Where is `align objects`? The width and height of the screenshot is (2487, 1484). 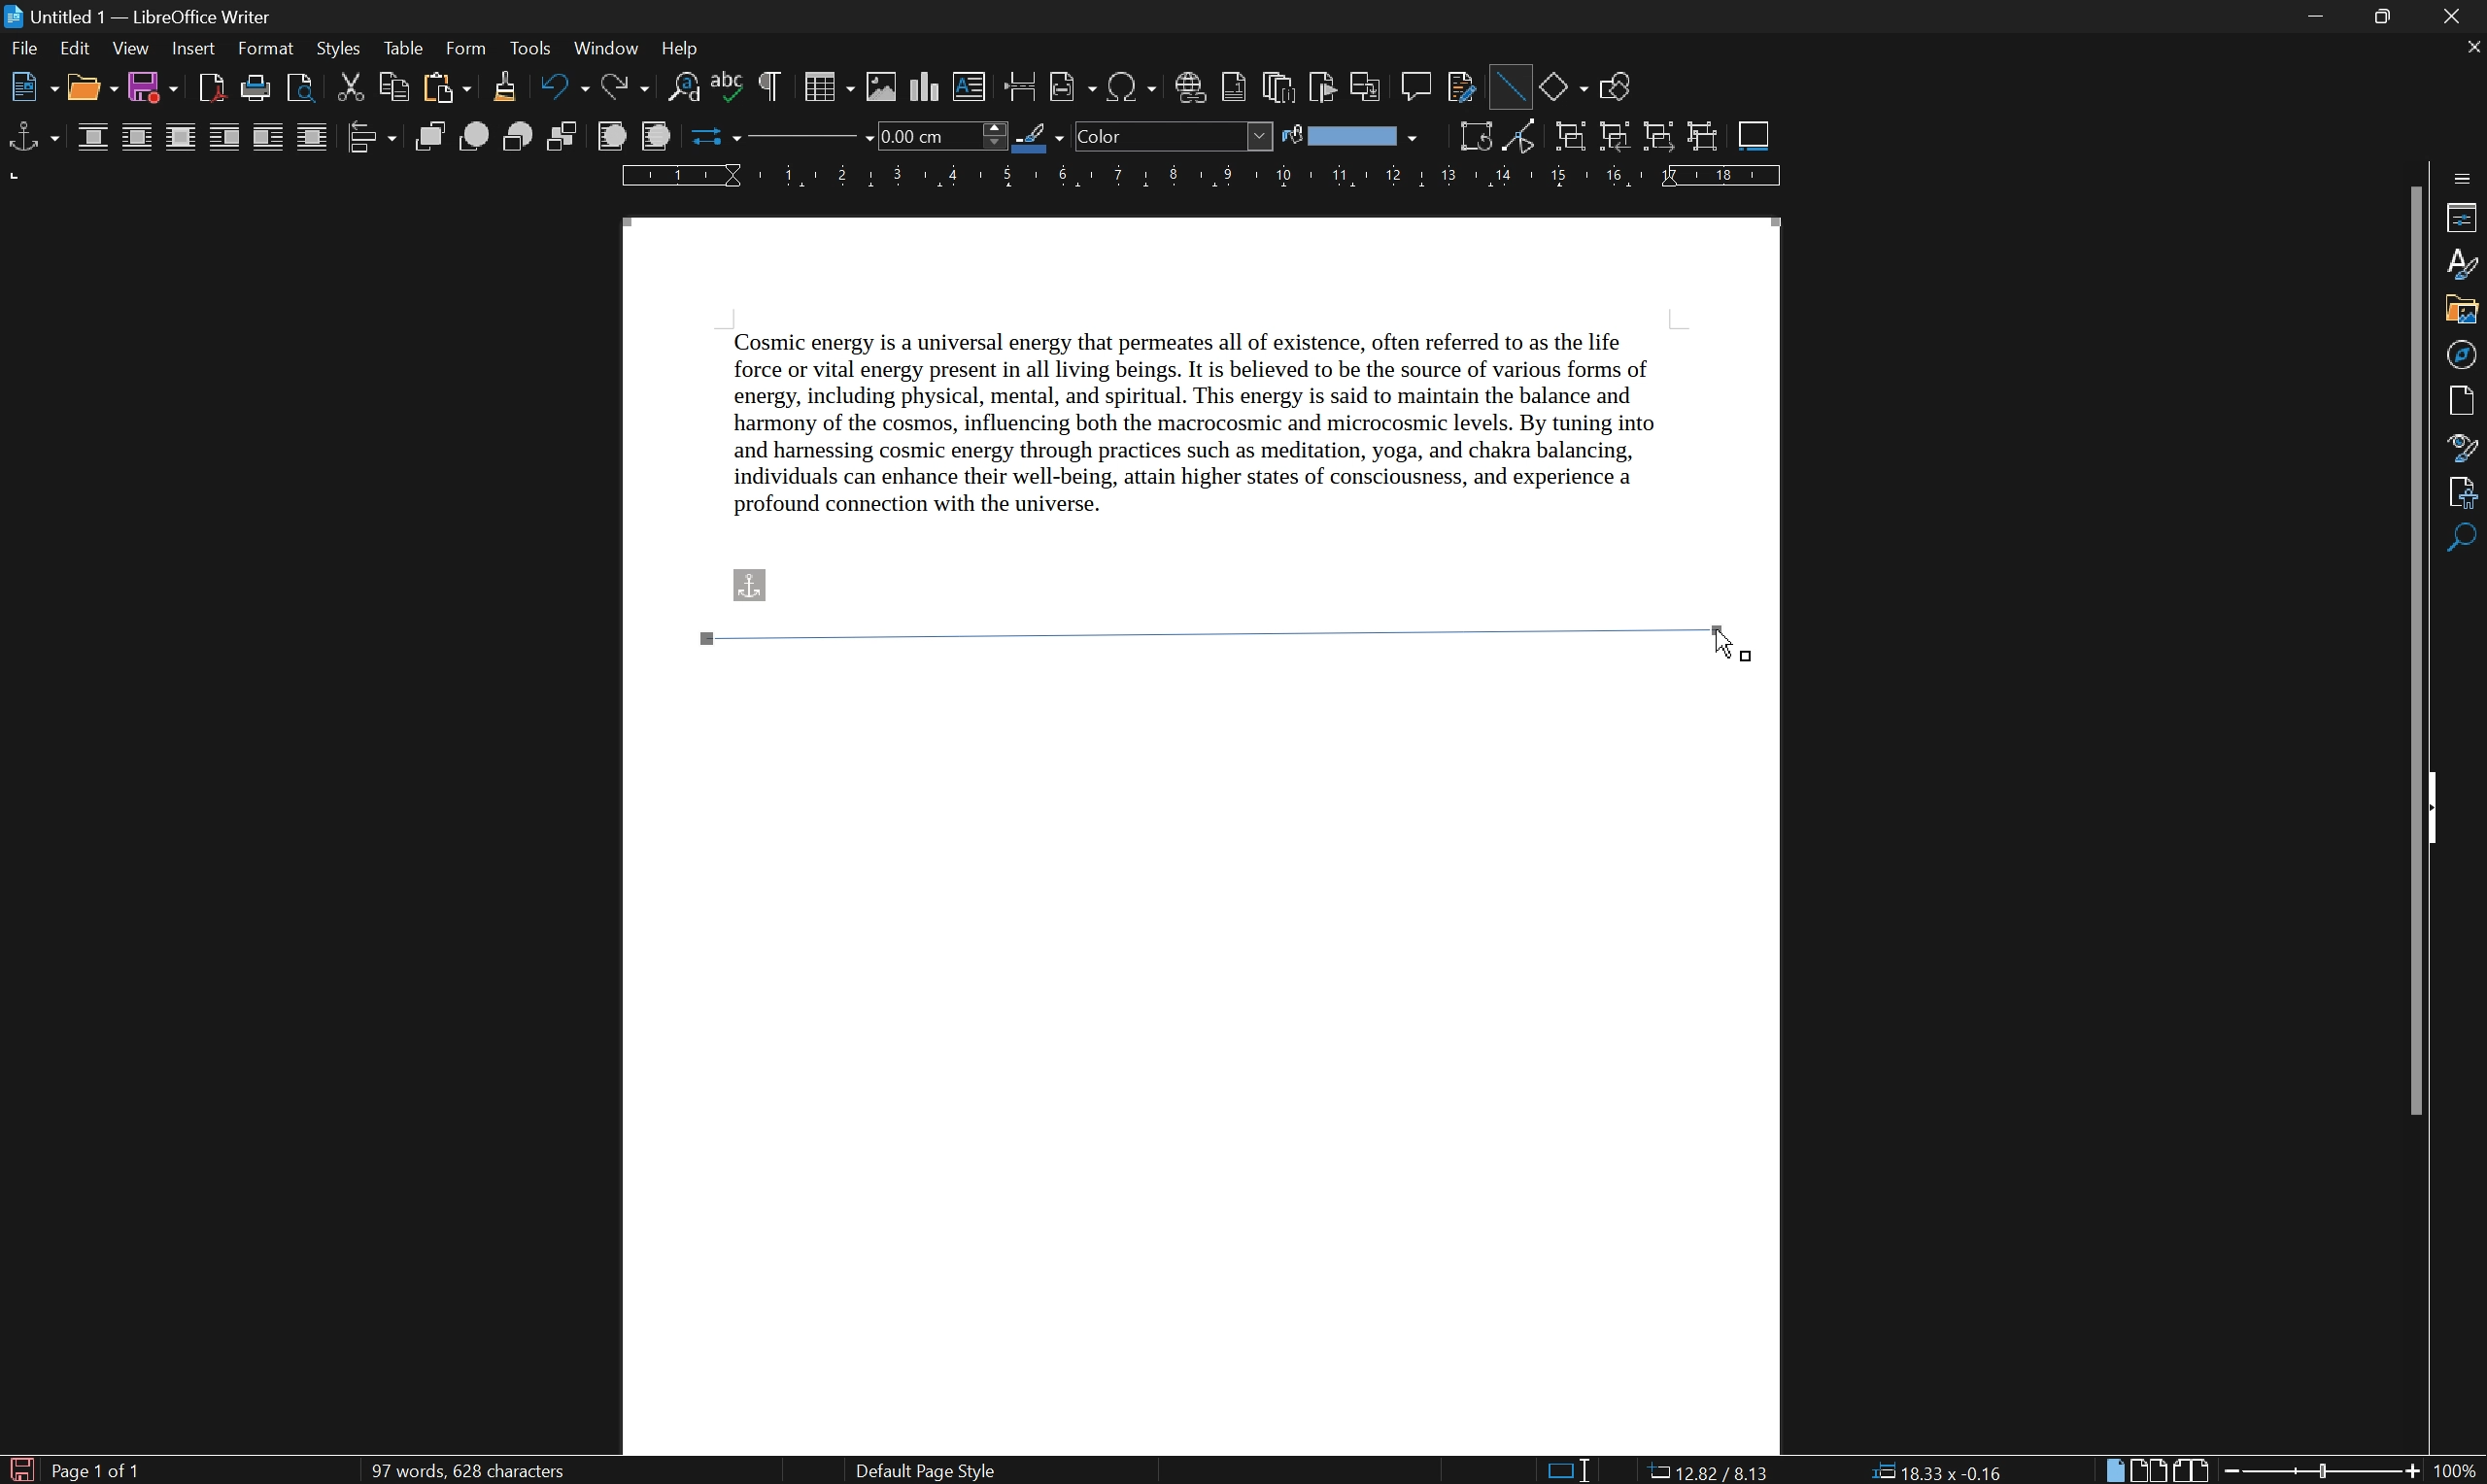 align objects is located at coordinates (370, 137).